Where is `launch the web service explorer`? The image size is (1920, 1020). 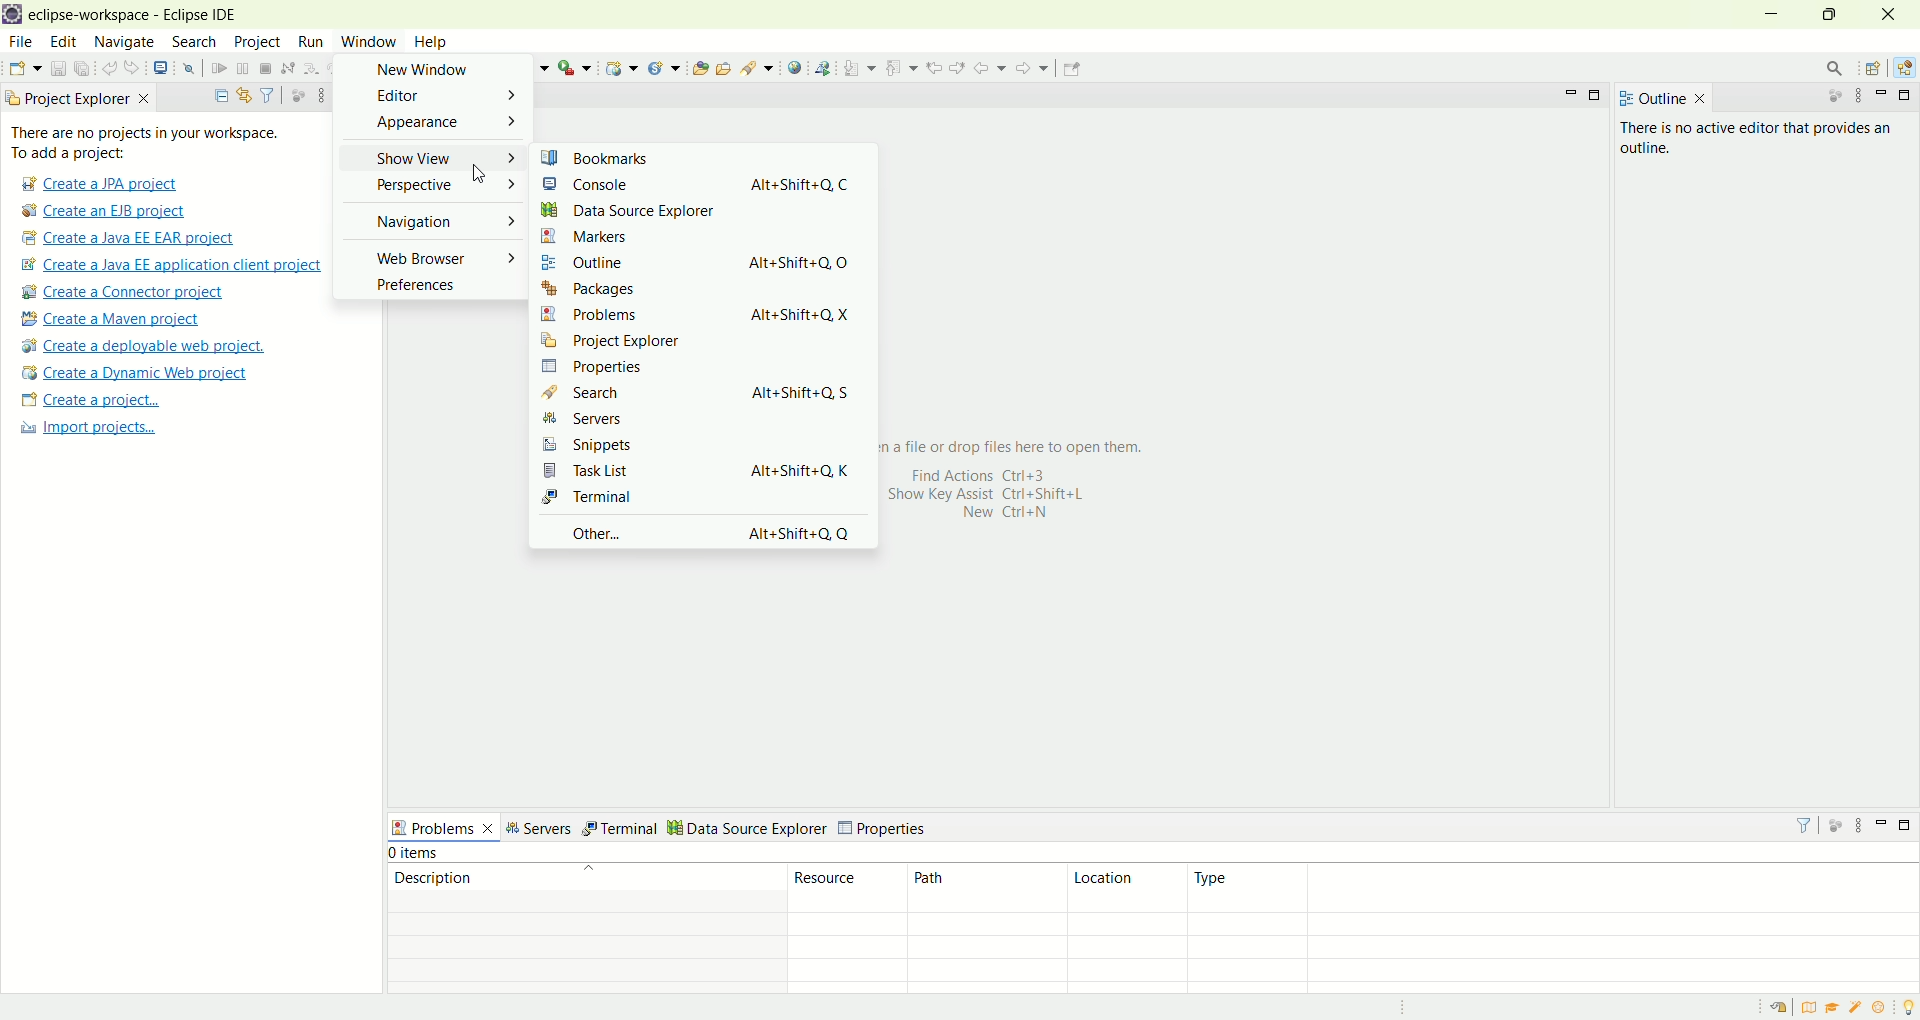
launch the web service explorer is located at coordinates (822, 68).